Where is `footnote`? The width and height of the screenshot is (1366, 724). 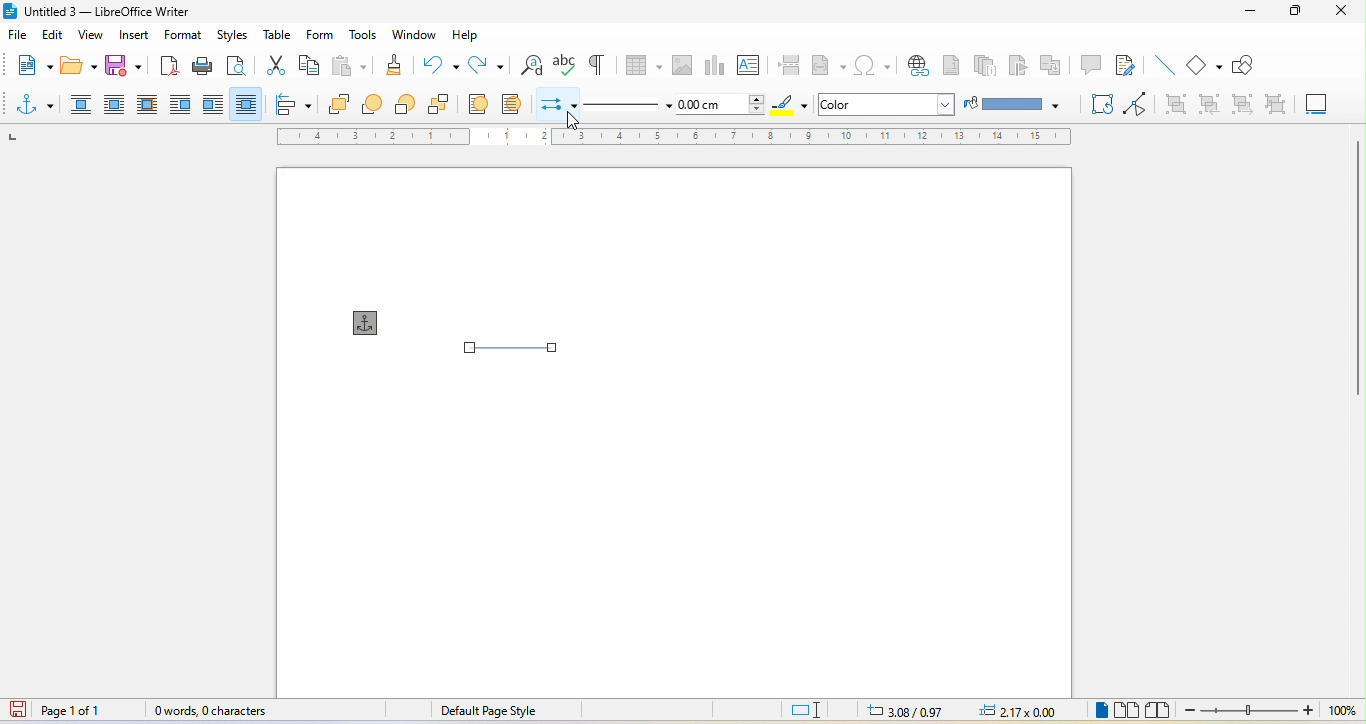 footnote is located at coordinates (952, 66).